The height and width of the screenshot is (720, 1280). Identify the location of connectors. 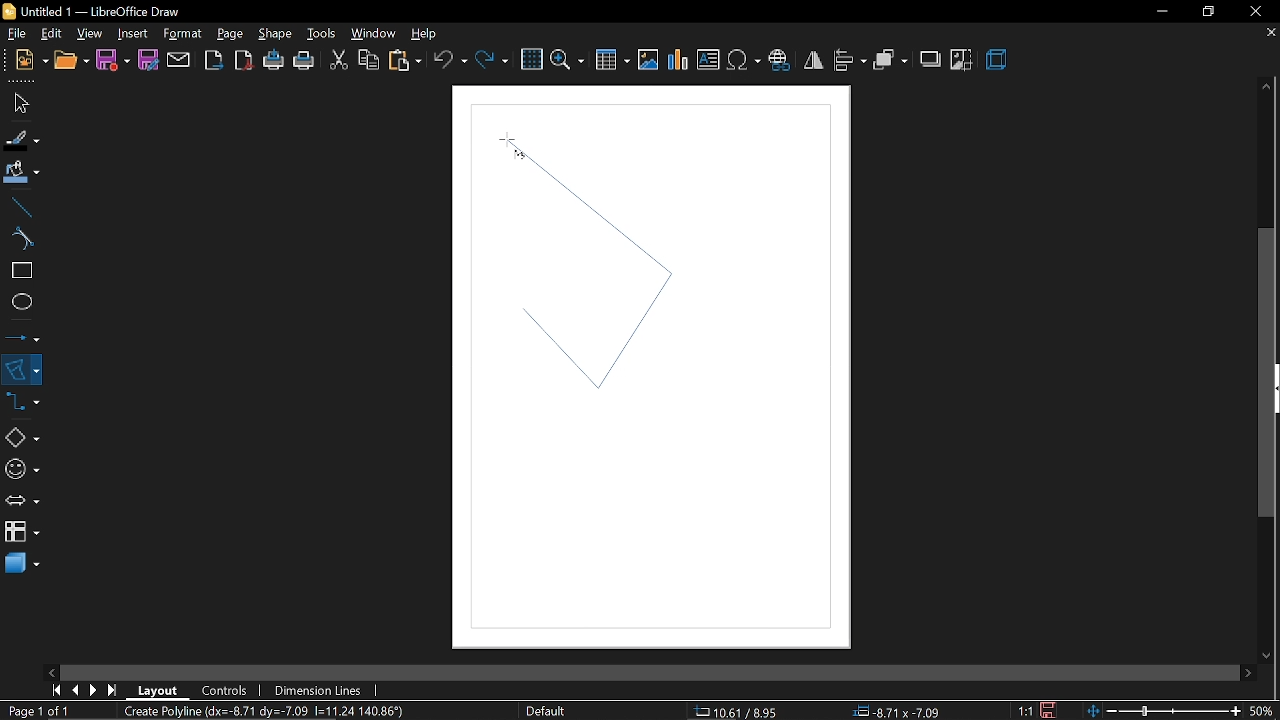
(23, 407).